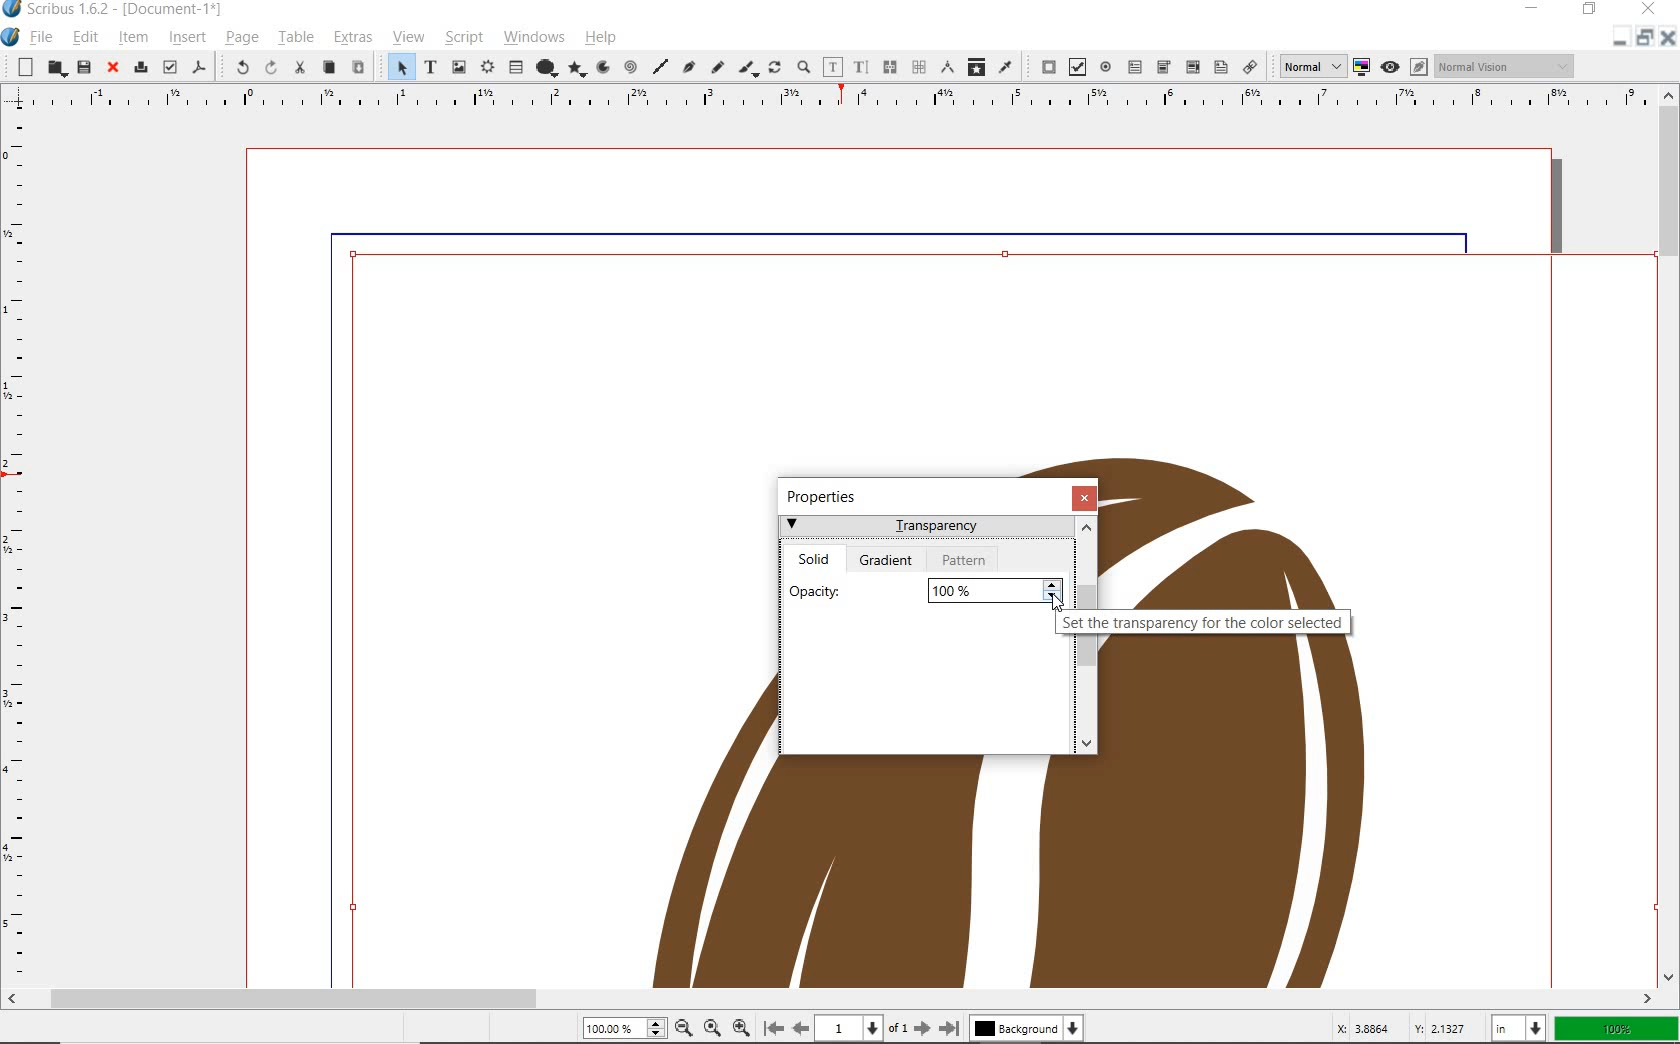 The image size is (1680, 1044). What do you see at coordinates (1060, 604) in the screenshot?
I see `Cursor Position` at bounding box center [1060, 604].